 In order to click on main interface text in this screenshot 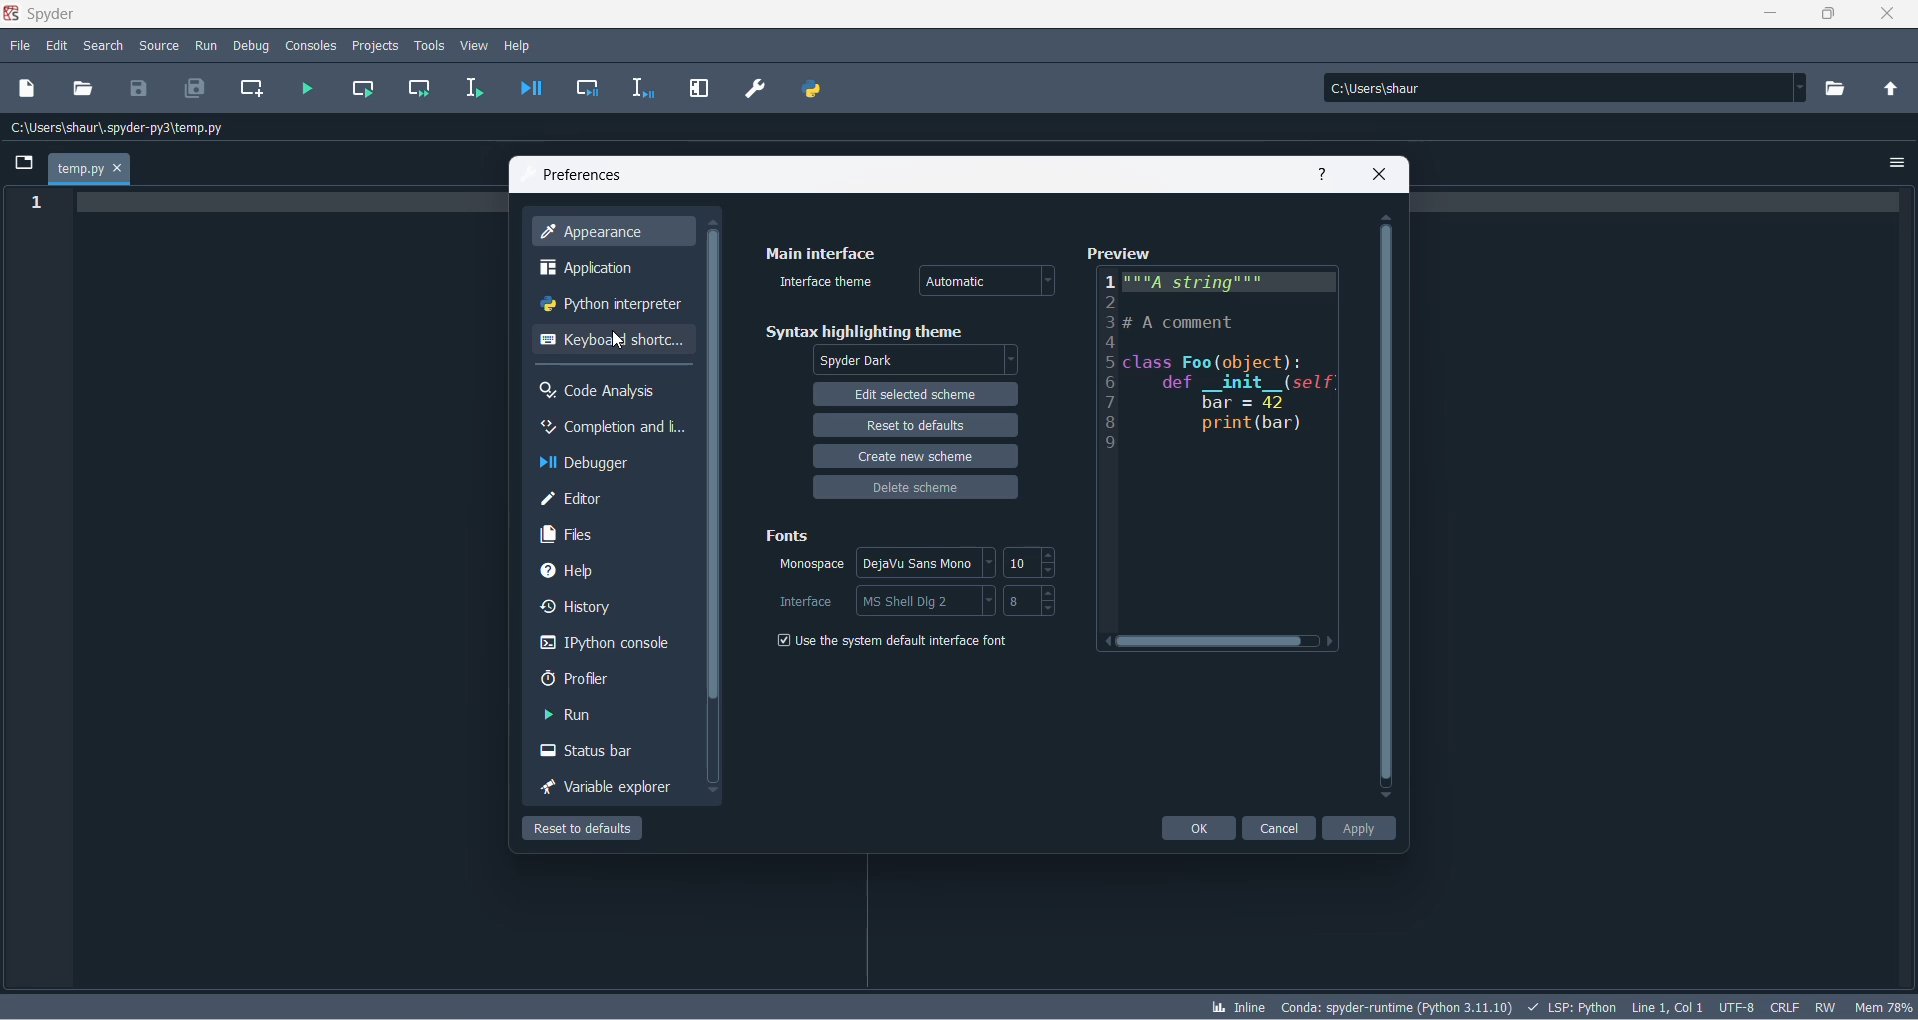, I will do `click(823, 253)`.